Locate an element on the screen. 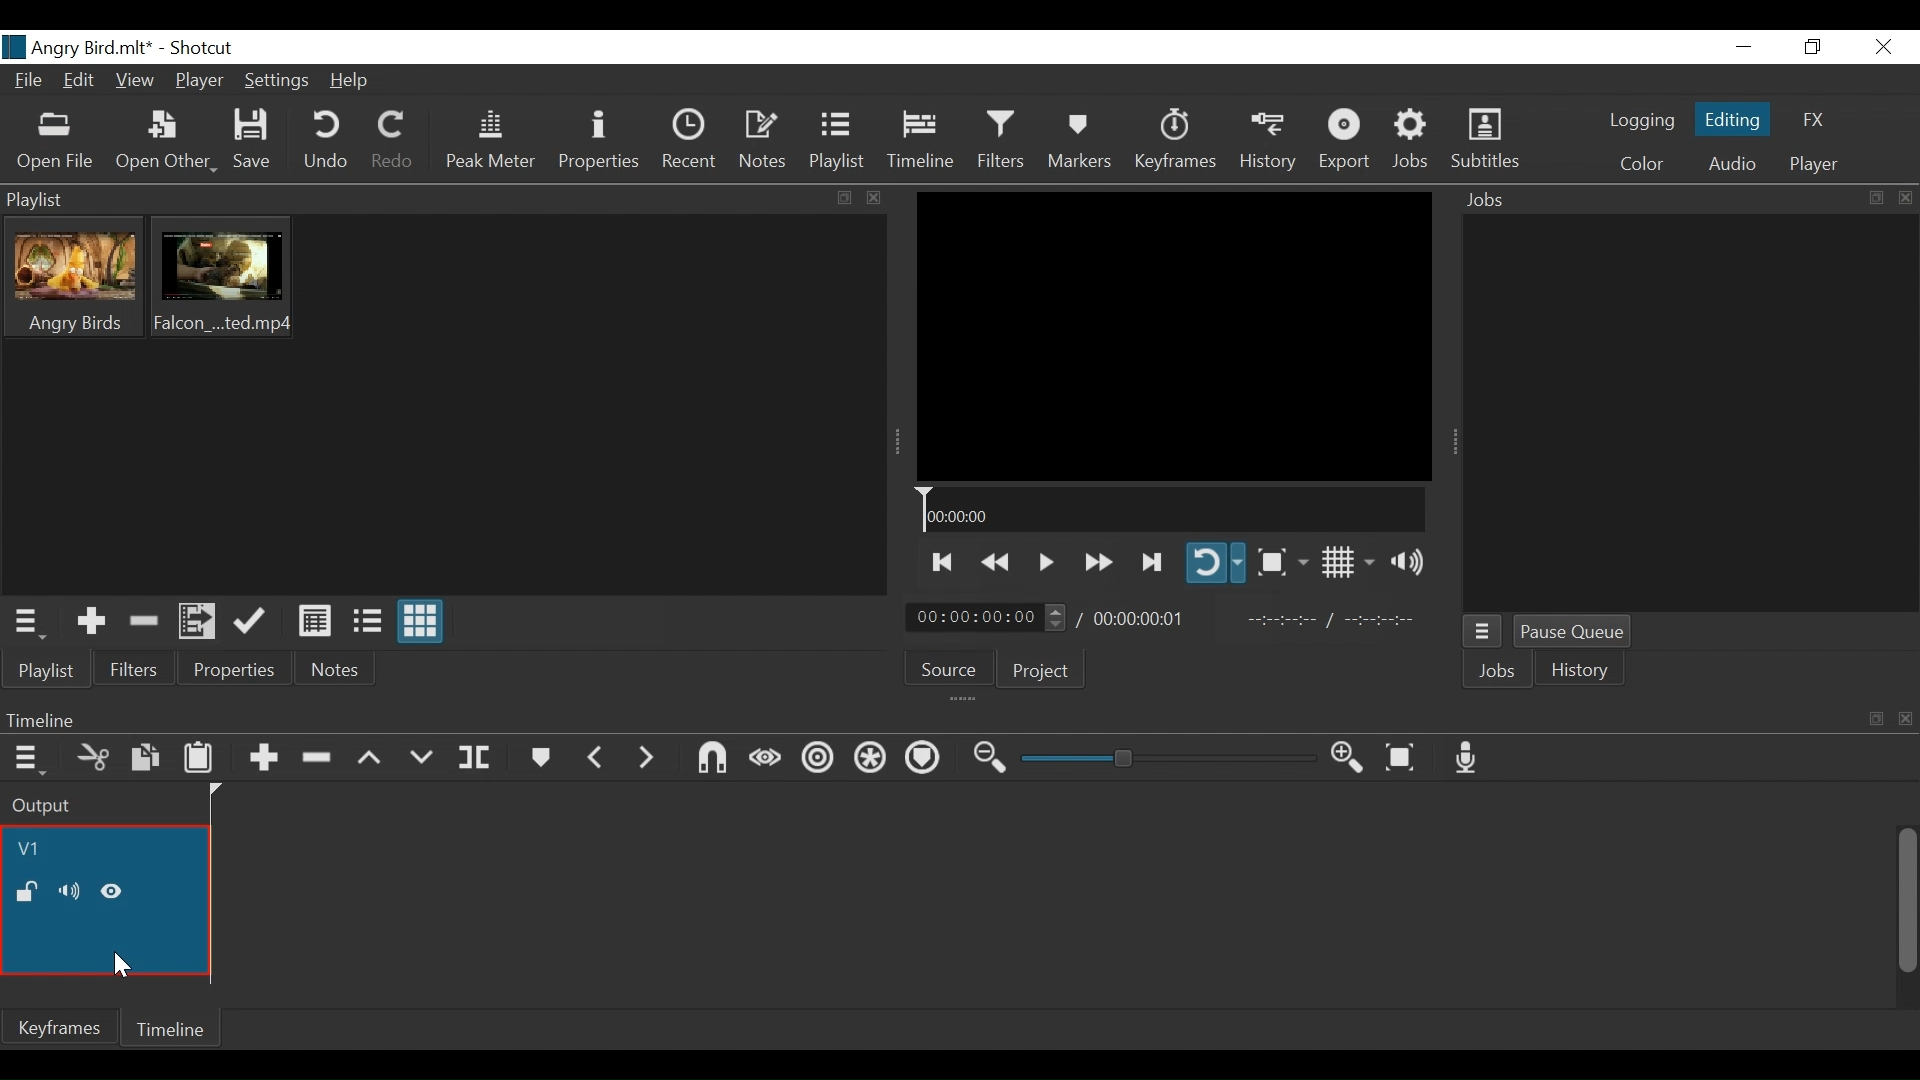  Undo is located at coordinates (328, 142).